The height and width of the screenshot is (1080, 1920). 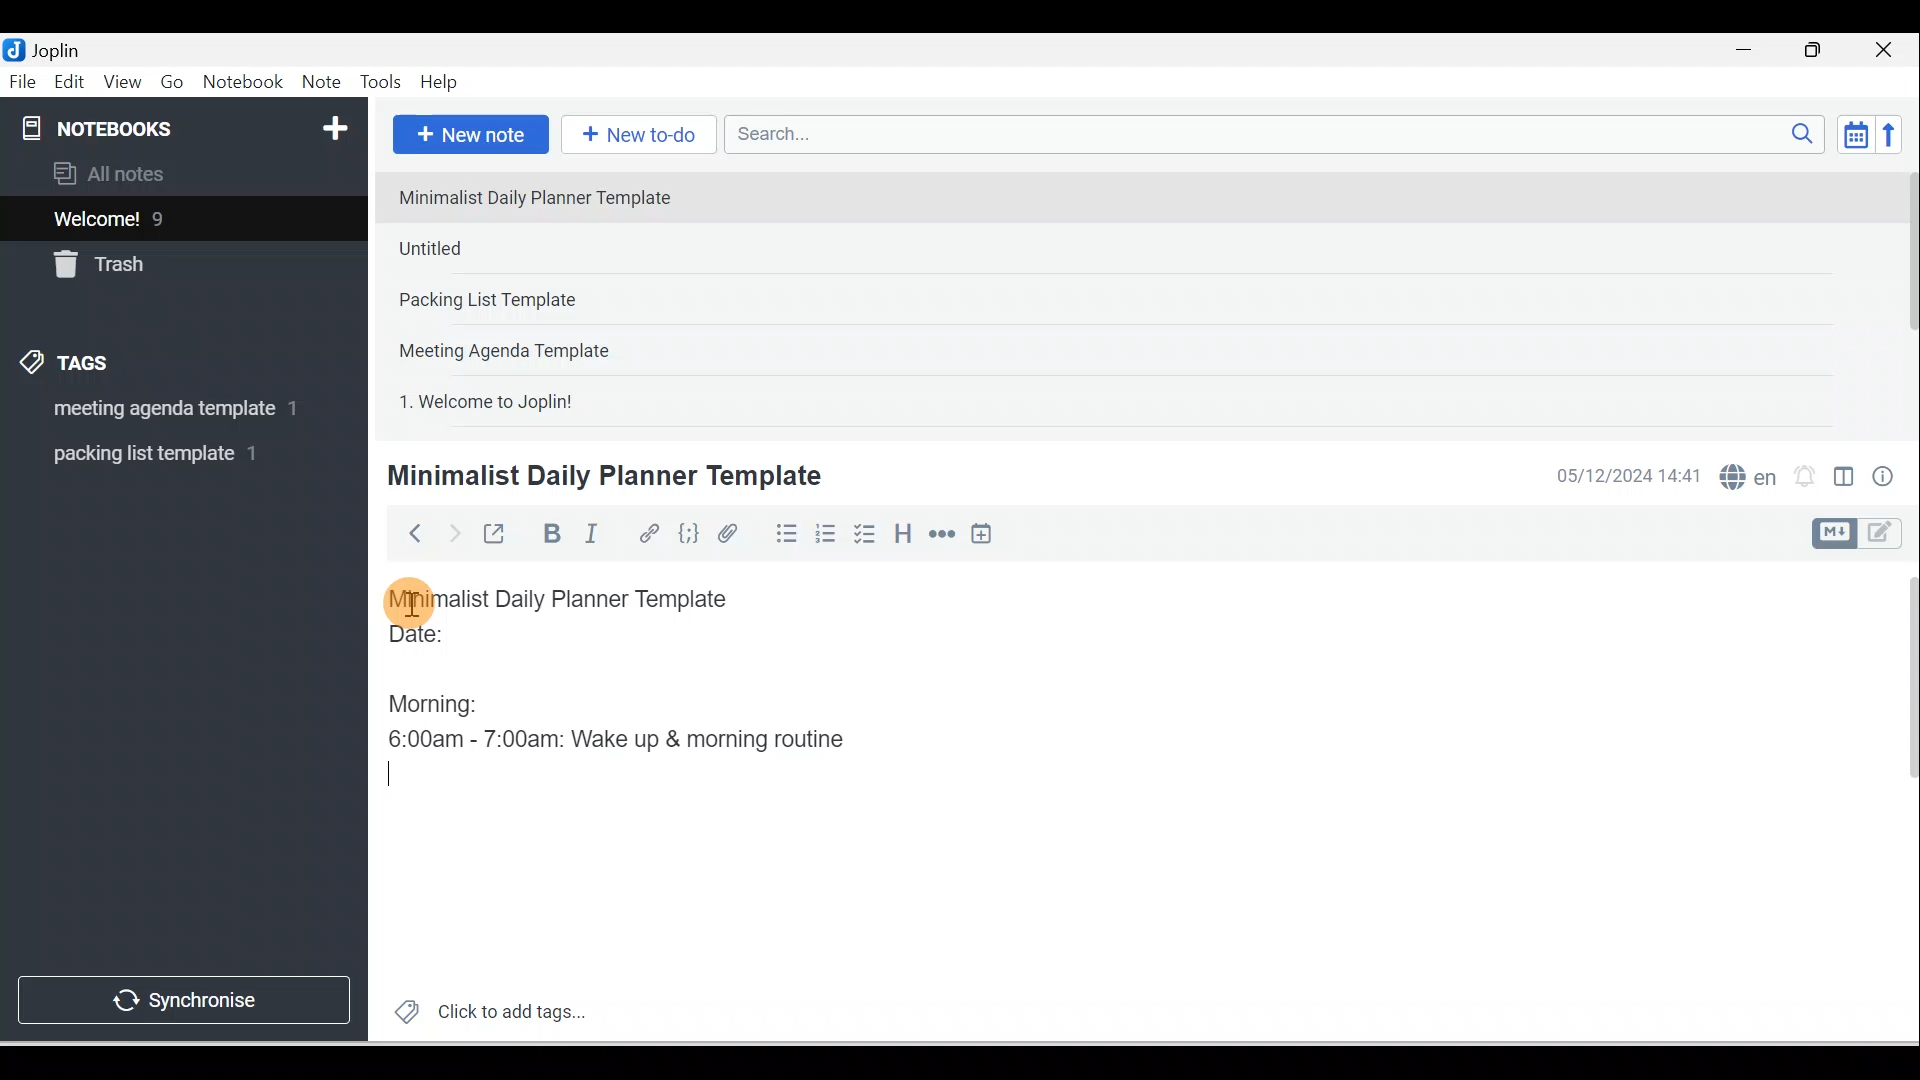 I want to click on Maximise, so click(x=1820, y=51).